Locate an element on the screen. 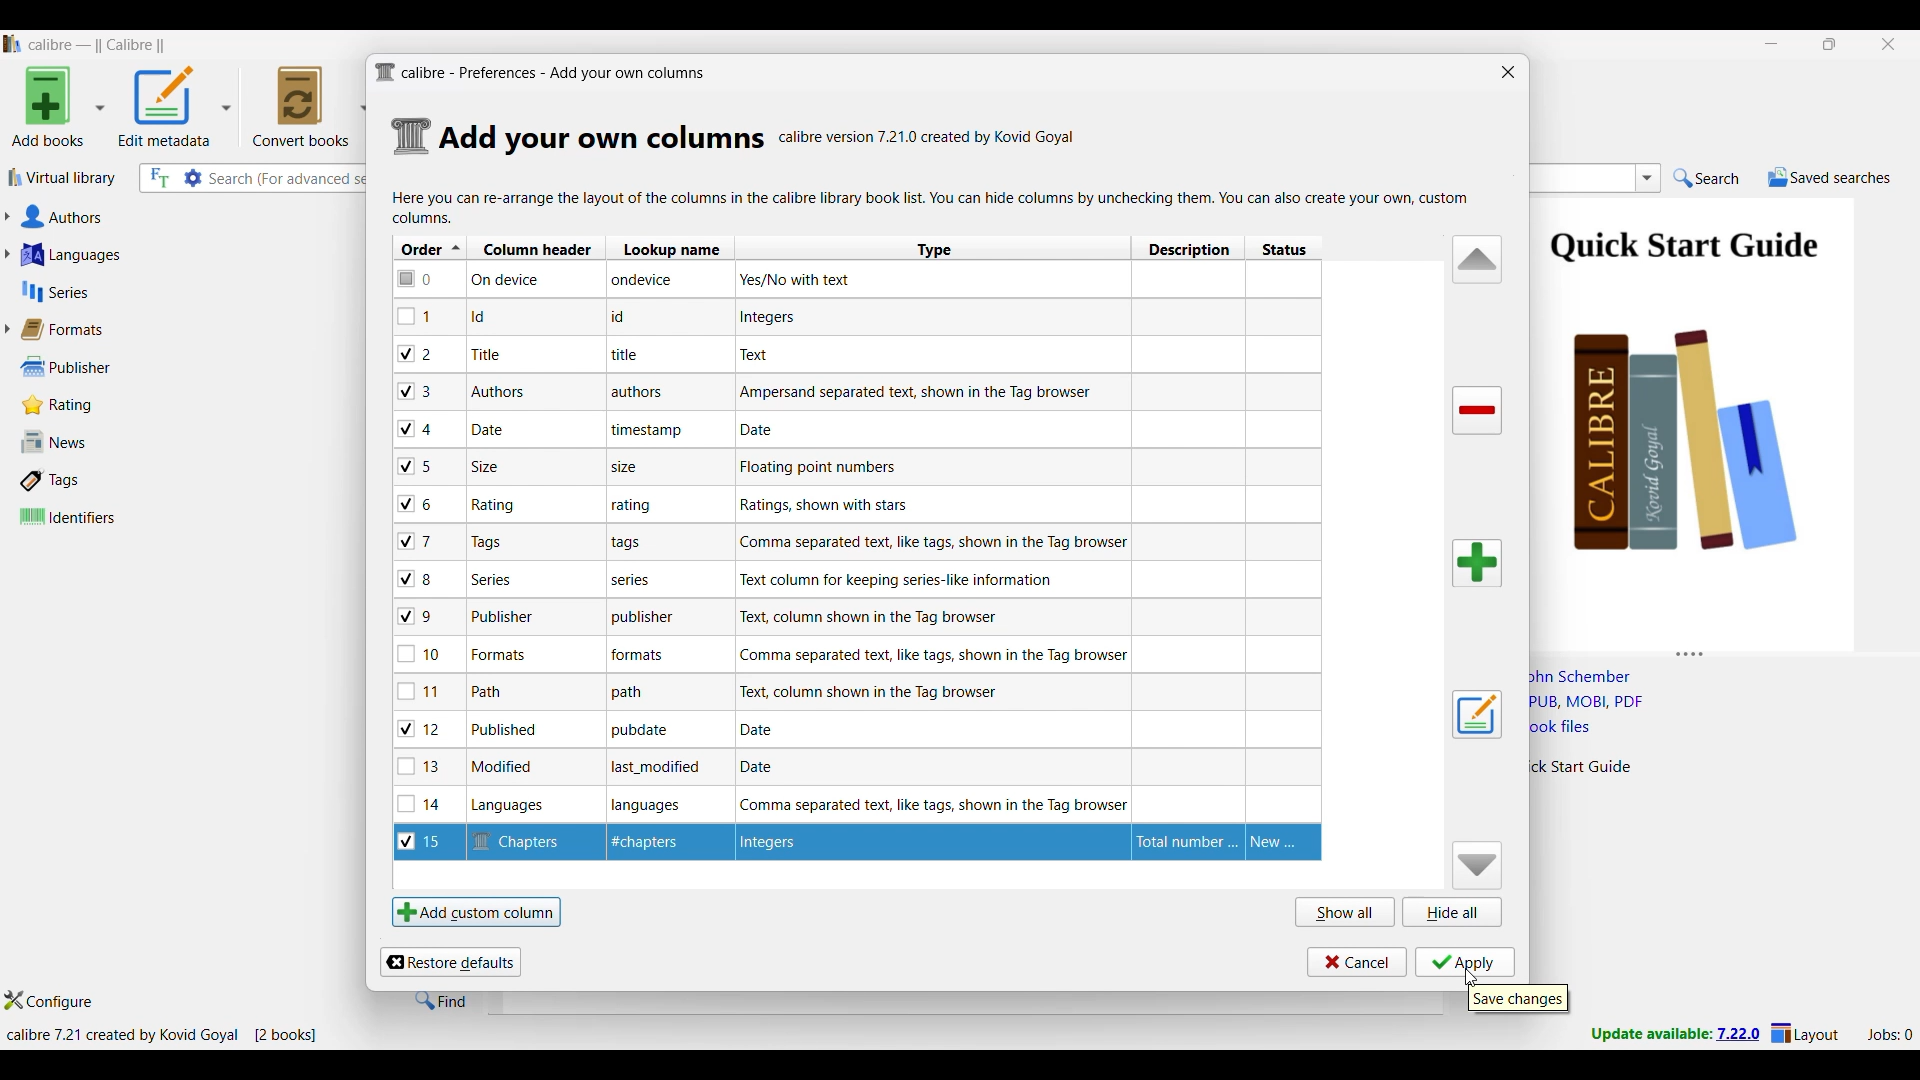 This screenshot has height=1080, width=1920. Note is located at coordinates (488, 543).